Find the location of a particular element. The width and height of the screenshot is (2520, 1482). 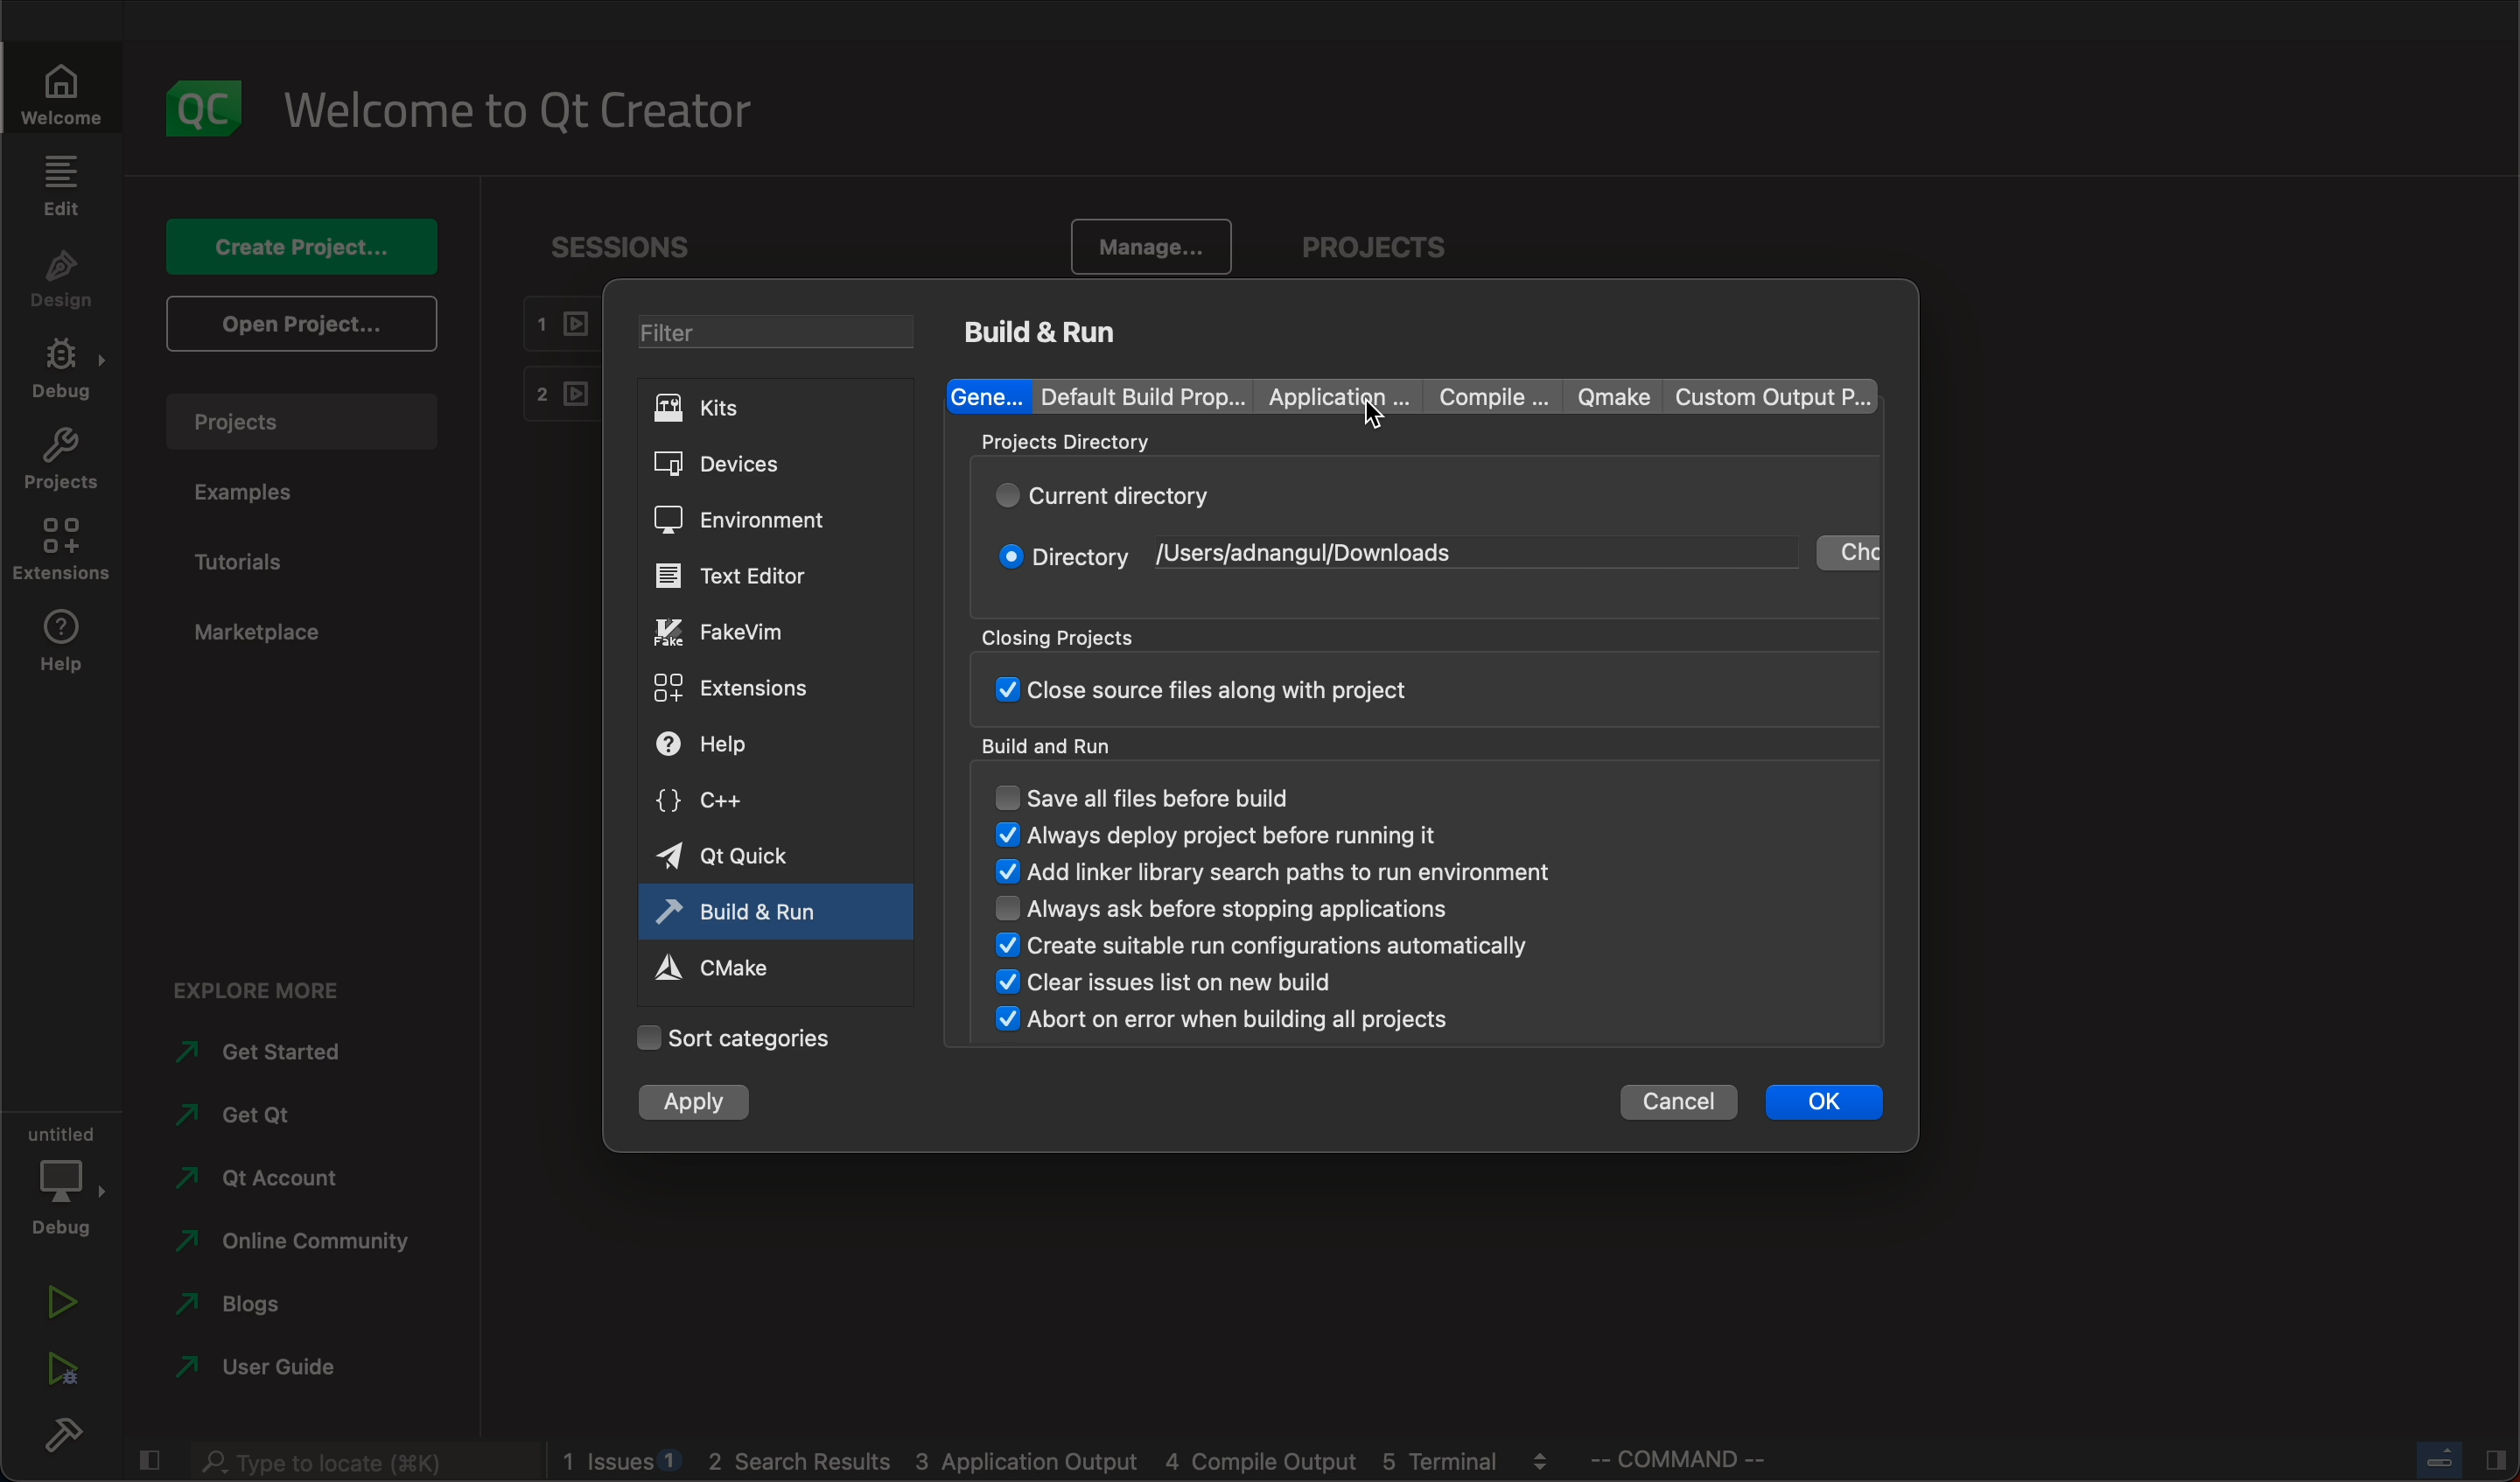

quick is located at coordinates (750, 855).